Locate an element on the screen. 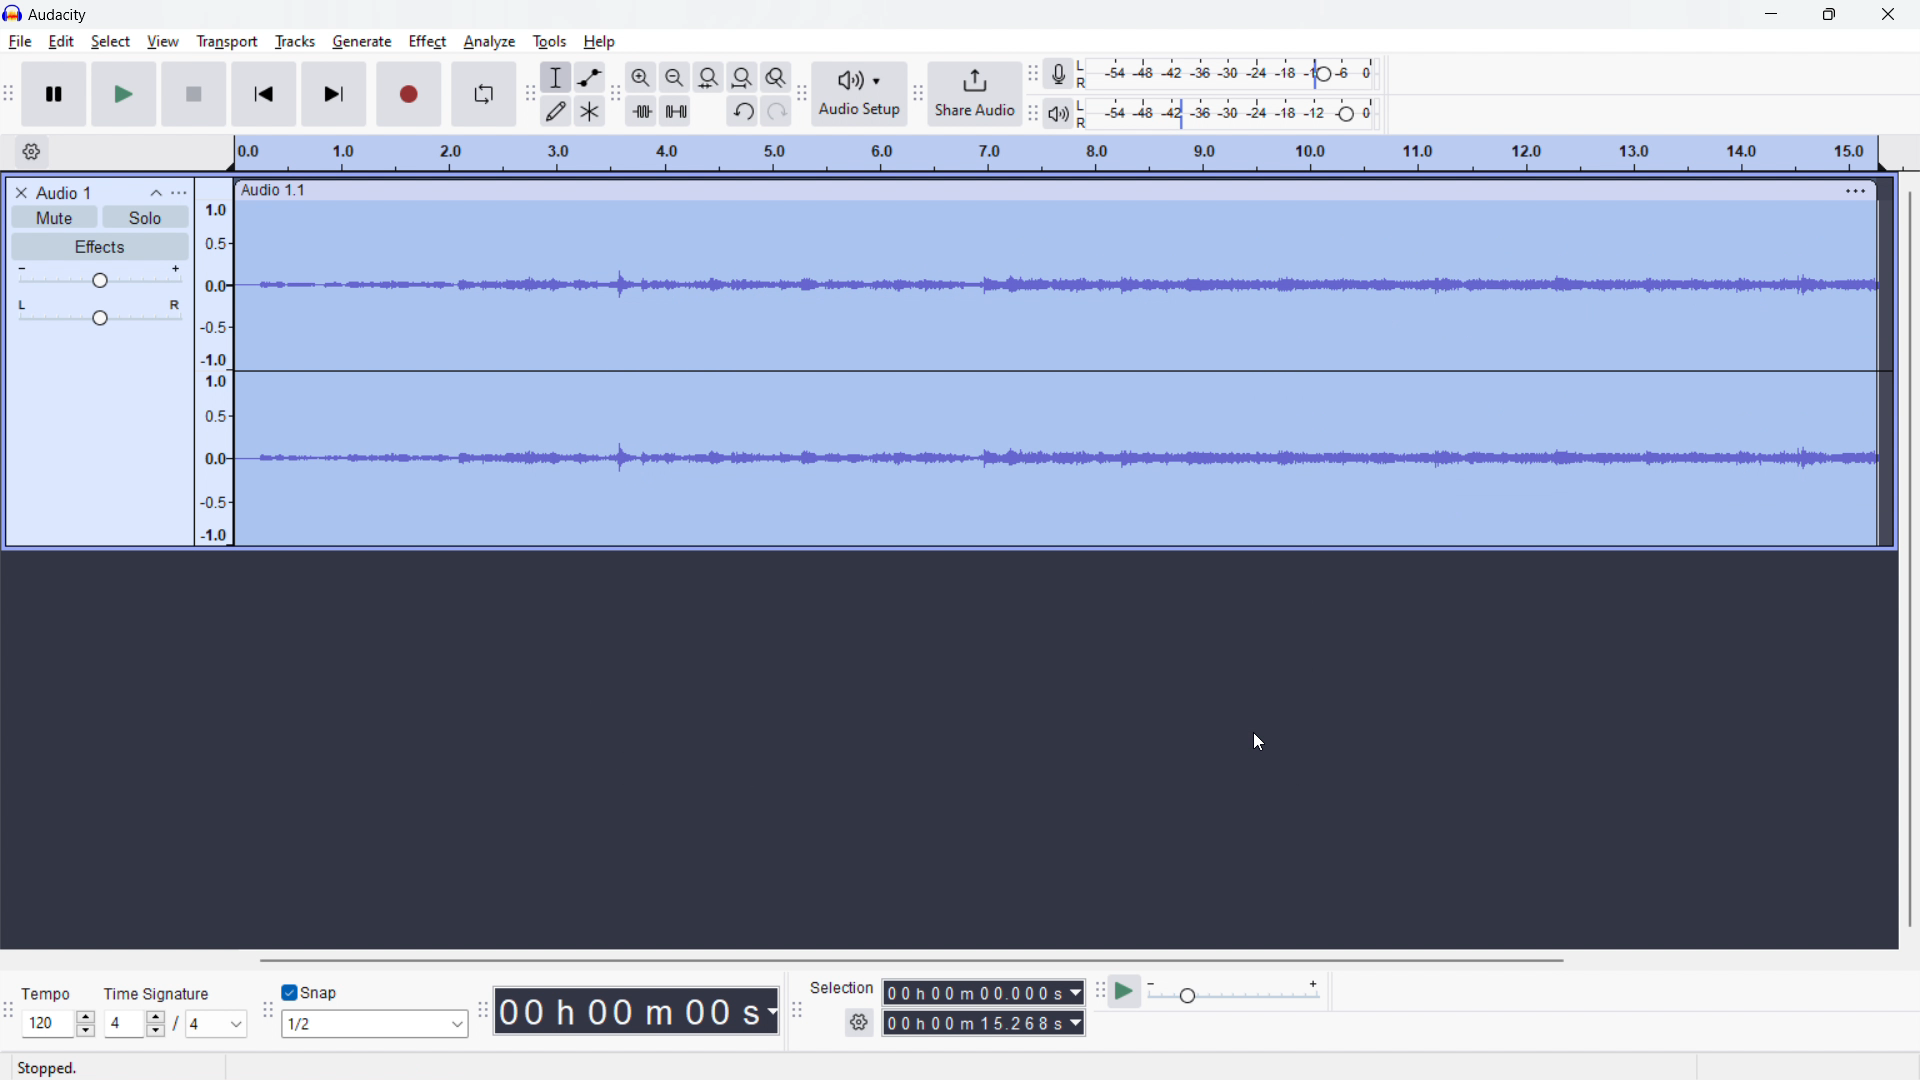  Stopped is located at coordinates (61, 1066).